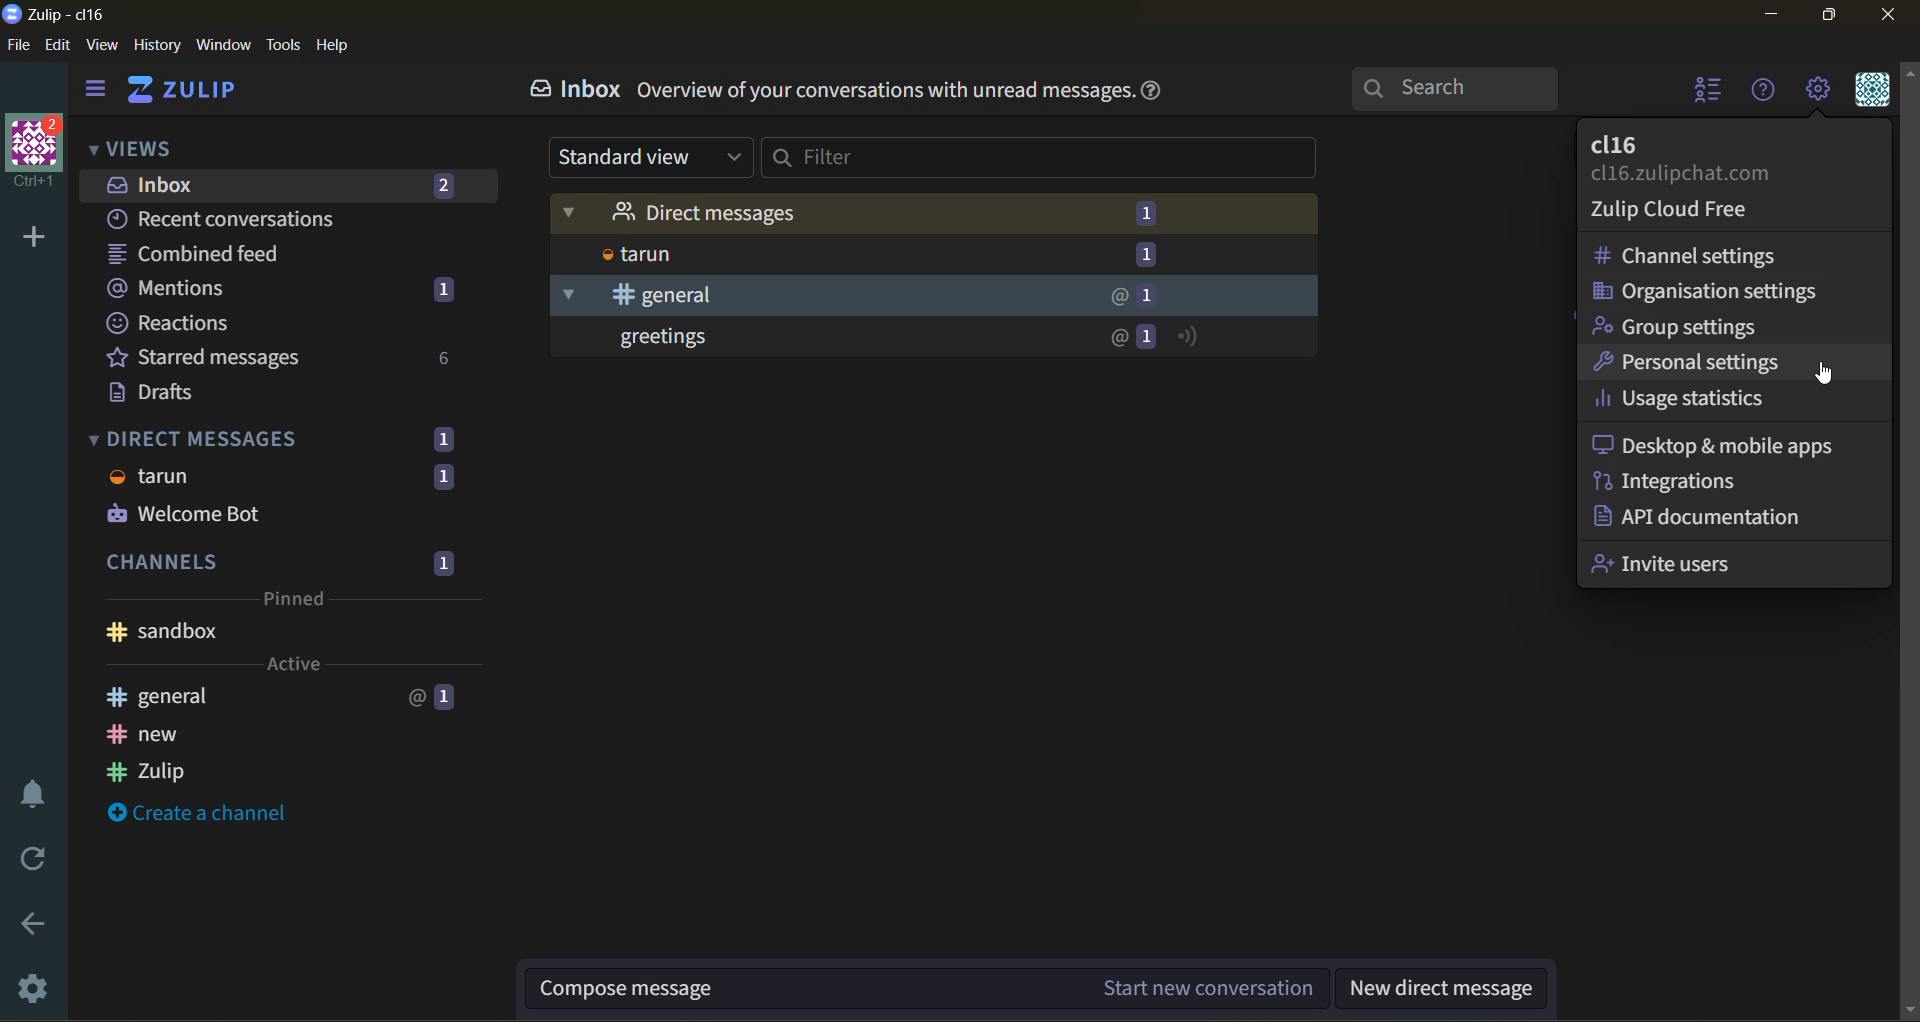 Image resolution: width=1920 pixels, height=1022 pixels. I want to click on cursor, so click(1828, 374).